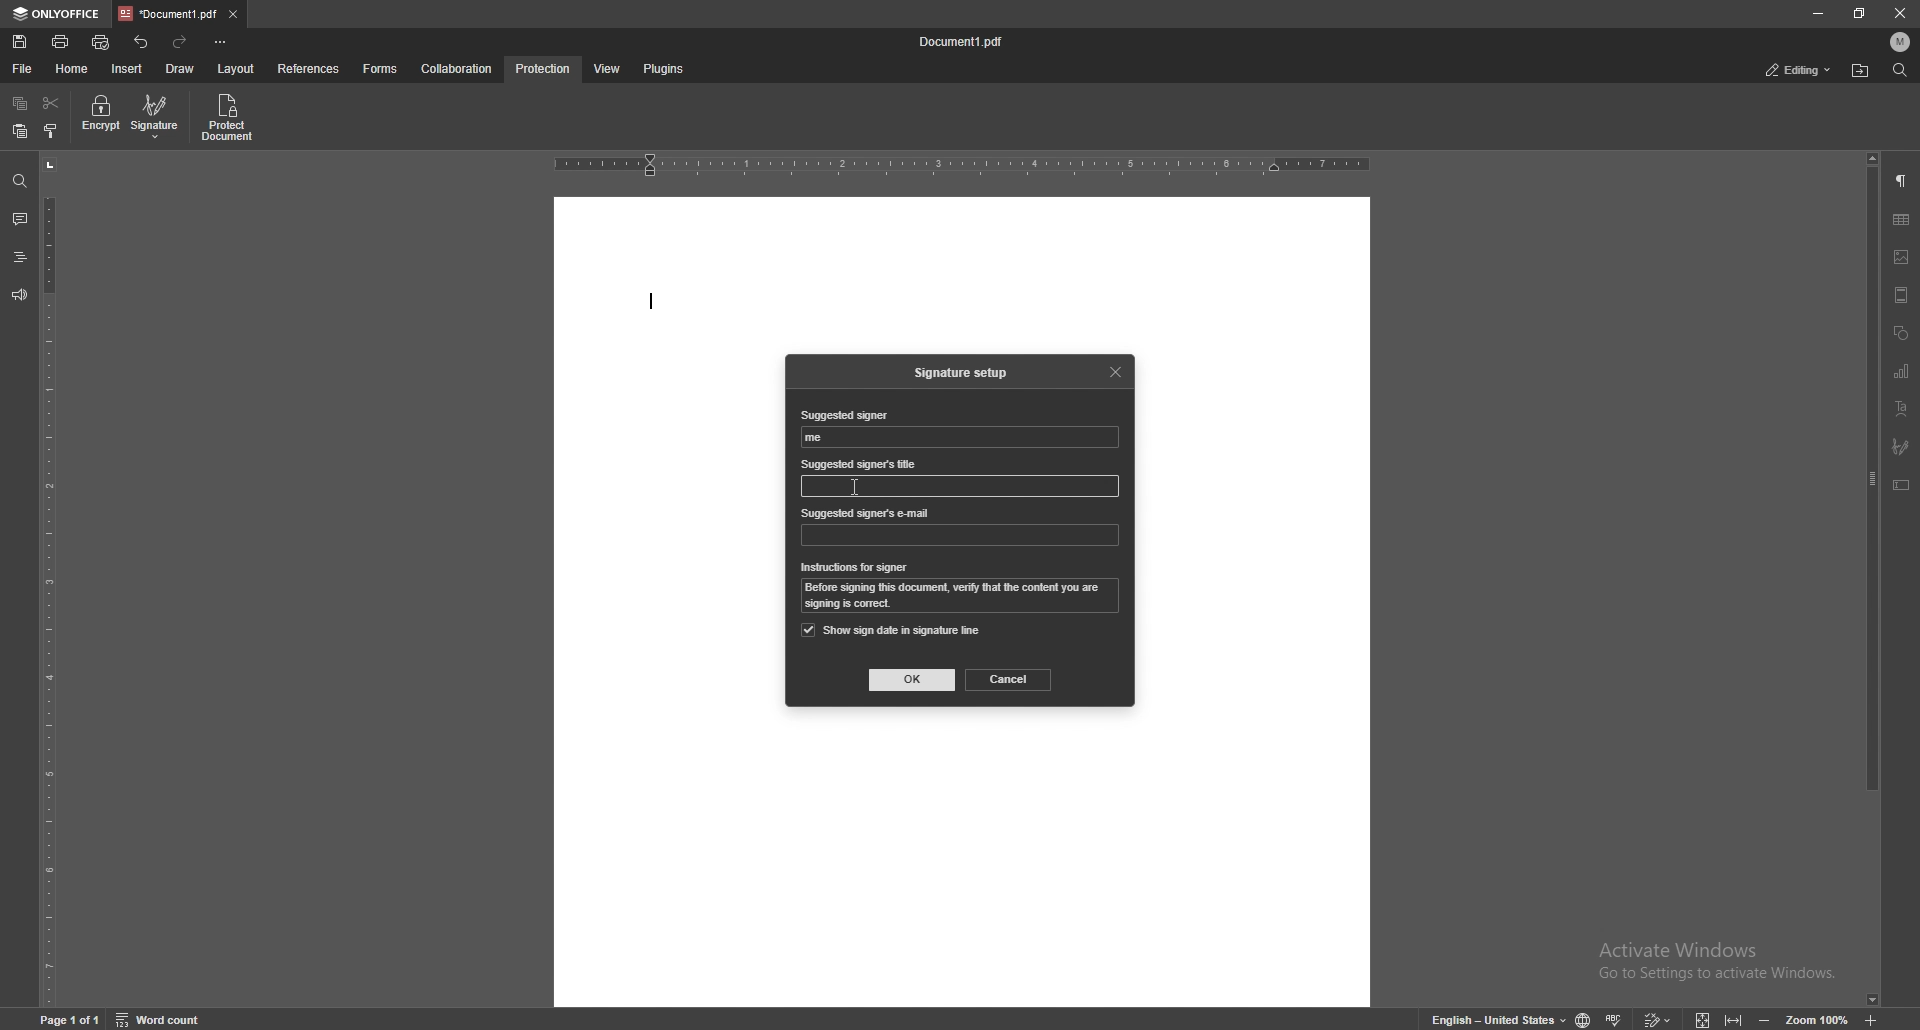 The image size is (1920, 1030). Describe the element at coordinates (843, 416) in the screenshot. I see `suggested signer` at that location.